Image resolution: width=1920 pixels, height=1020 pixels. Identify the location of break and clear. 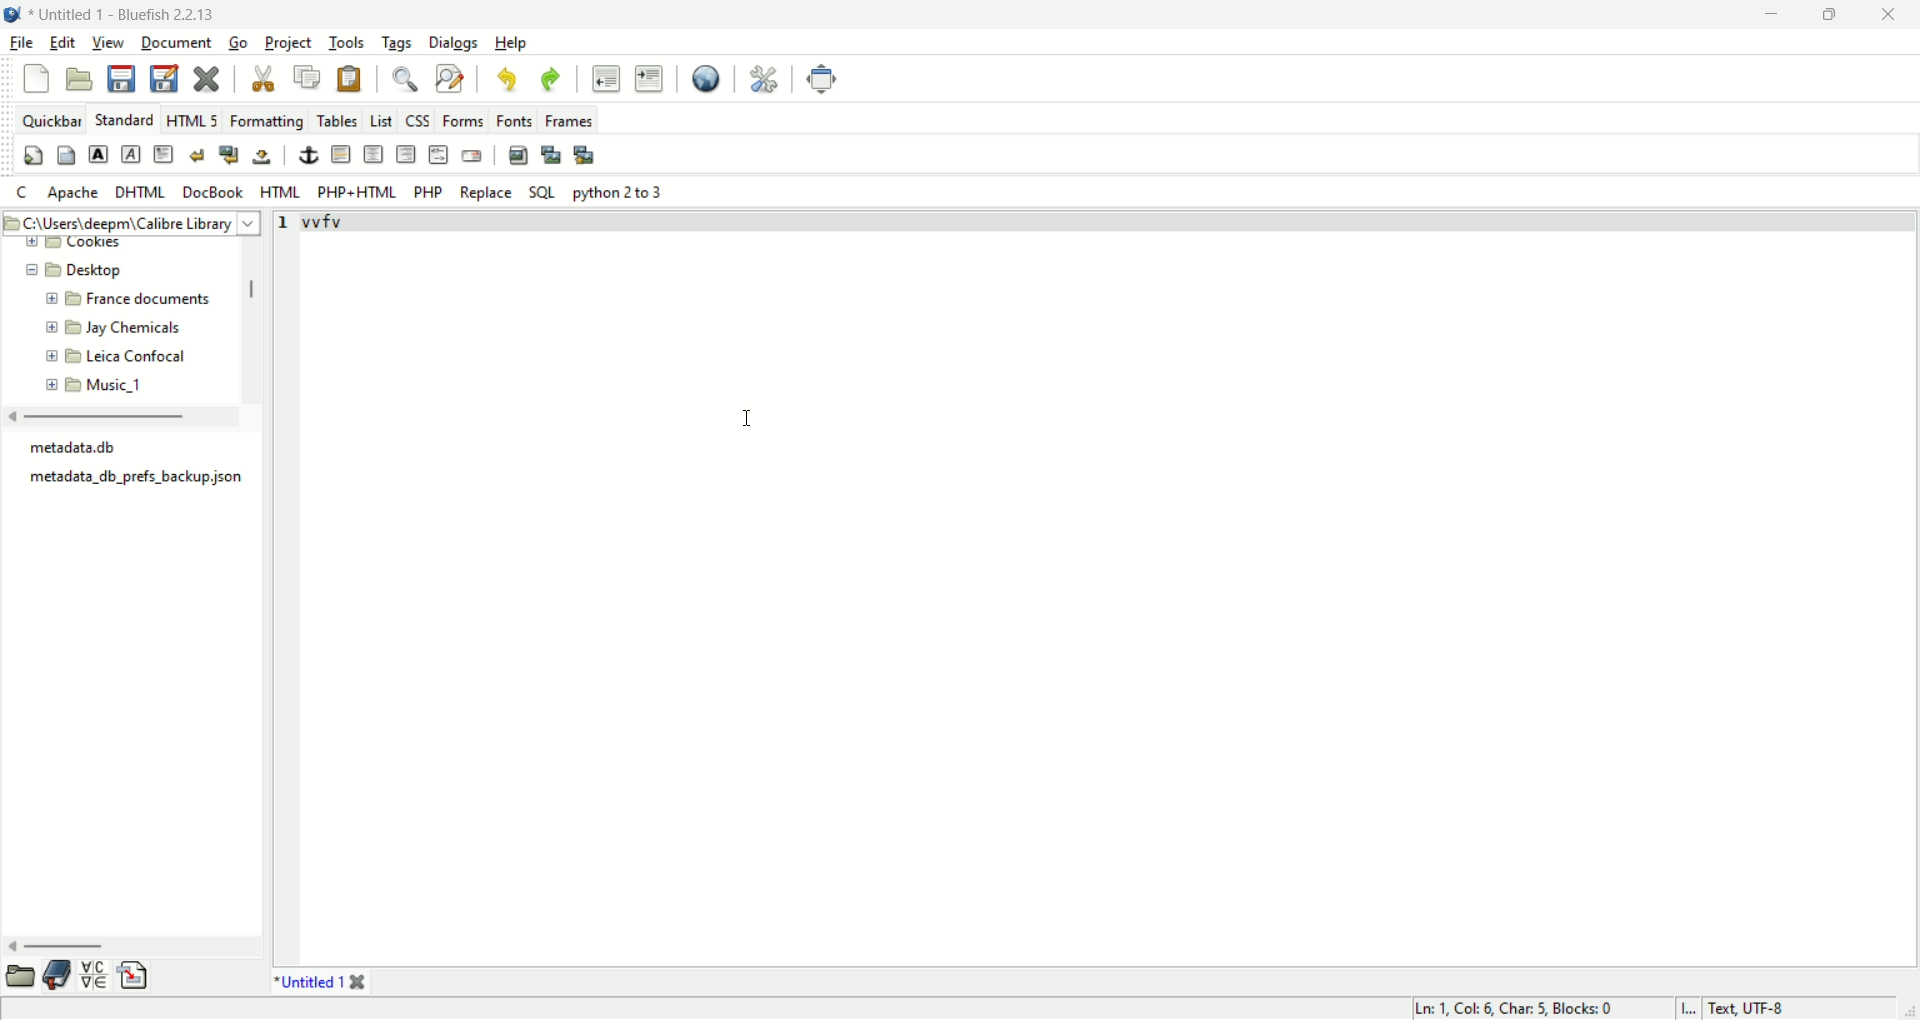
(227, 155).